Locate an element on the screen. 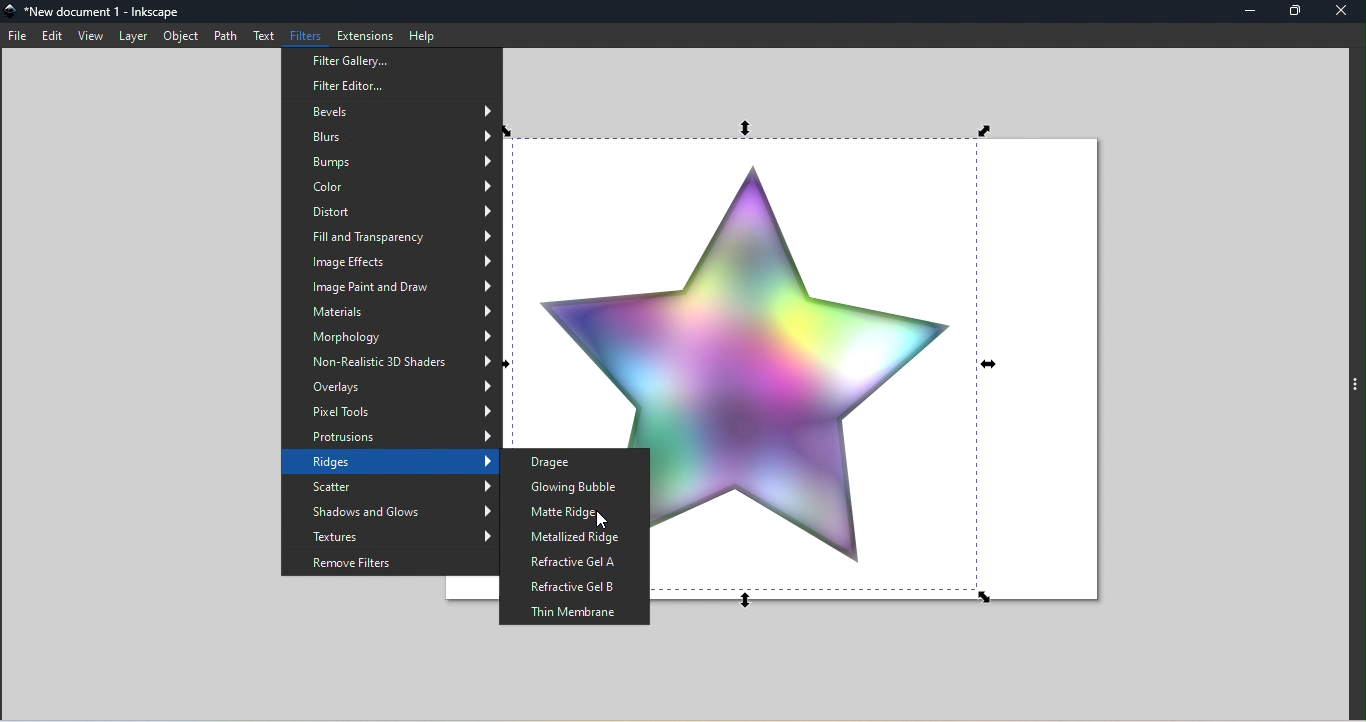  Shadows and glows is located at coordinates (391, 513).